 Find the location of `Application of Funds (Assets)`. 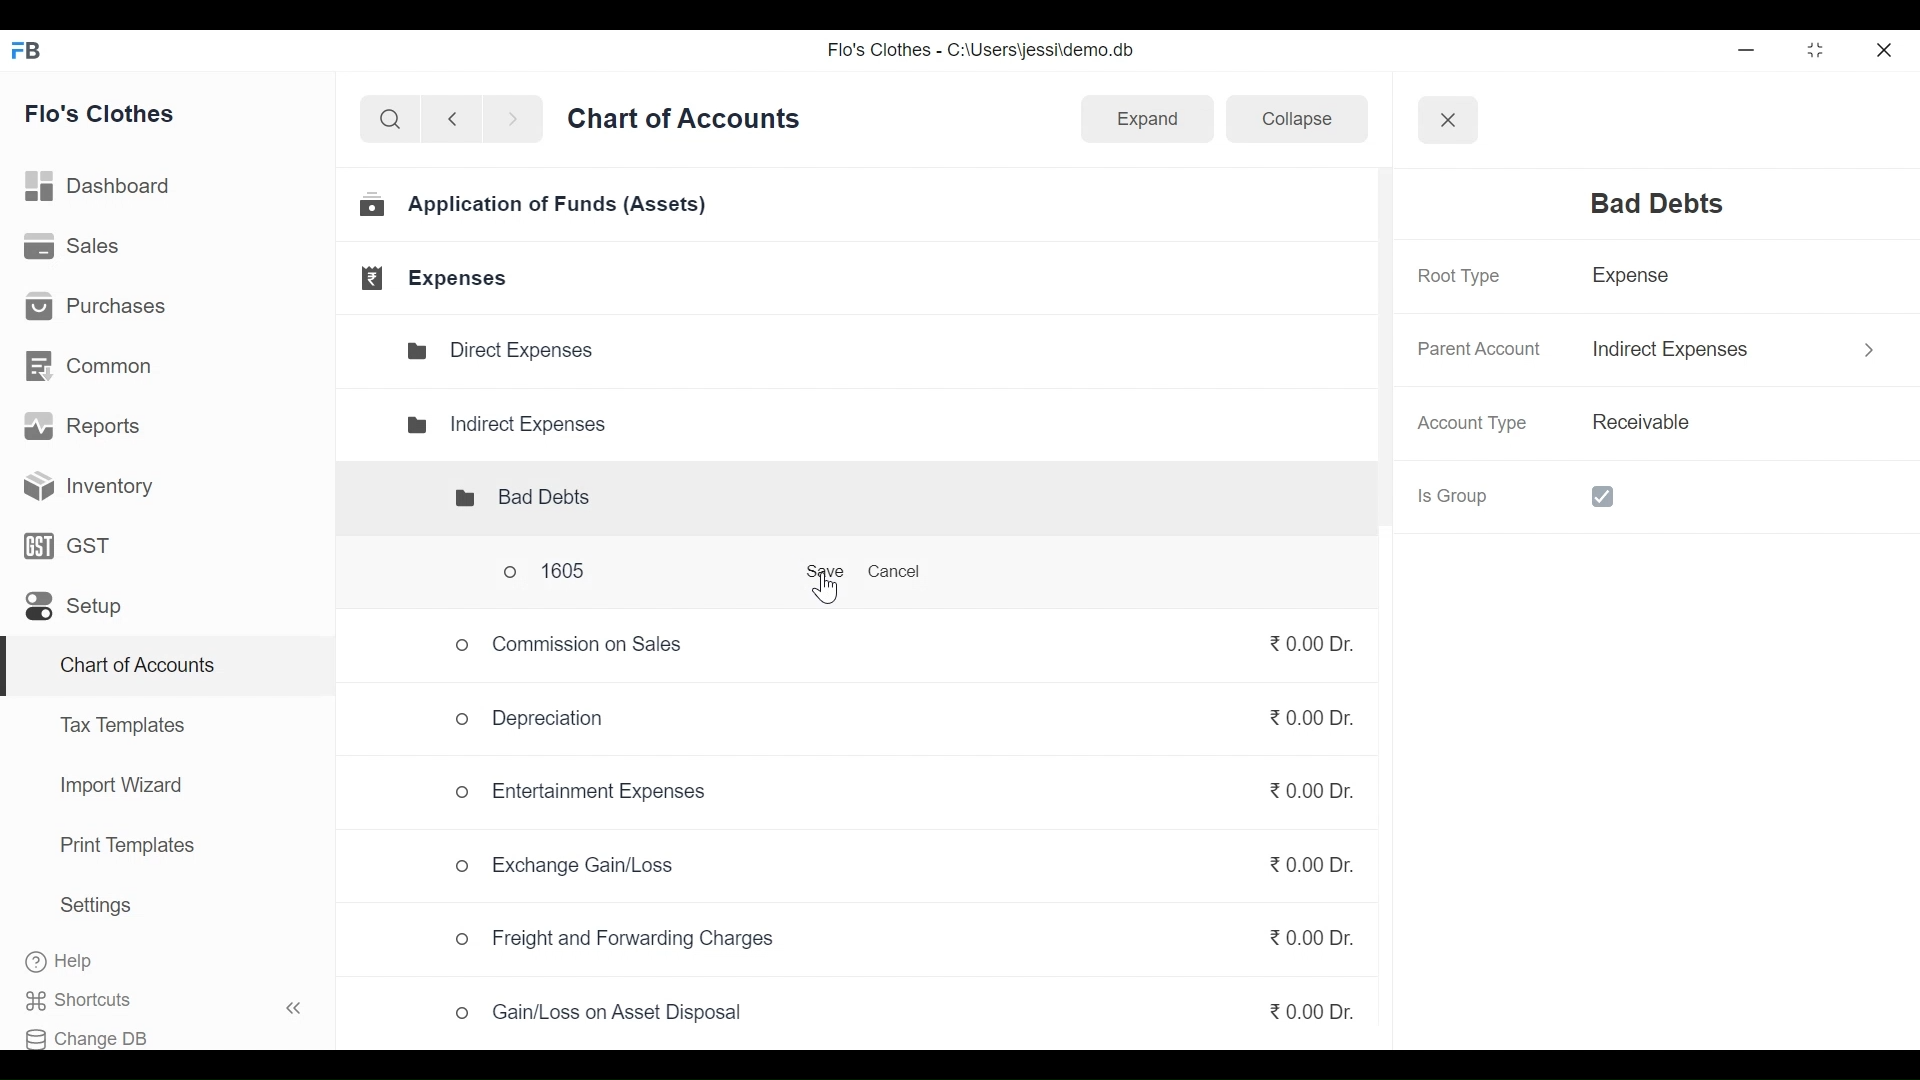

Application of Funds (Assets) is located at coordinates (536, 208).